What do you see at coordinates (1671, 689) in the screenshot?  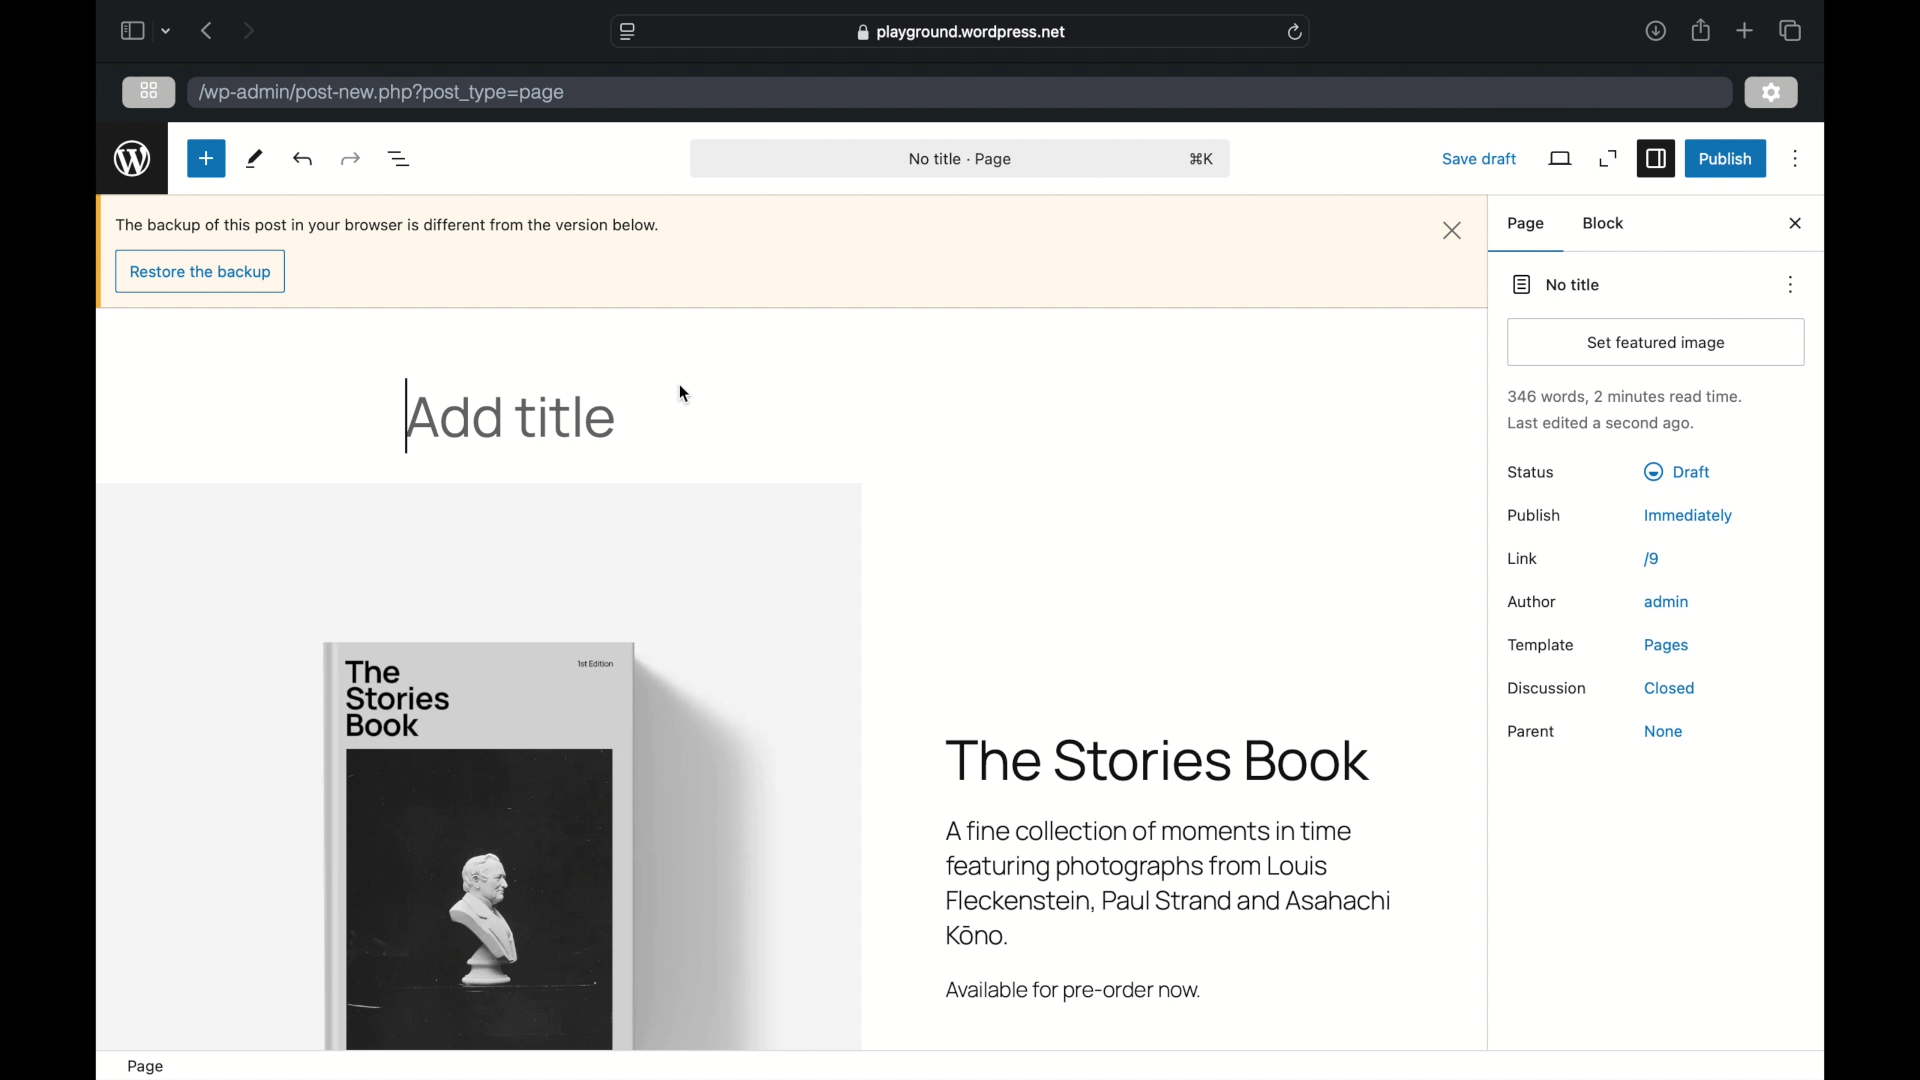 I see `closed` at bounding box center [1671, 689].